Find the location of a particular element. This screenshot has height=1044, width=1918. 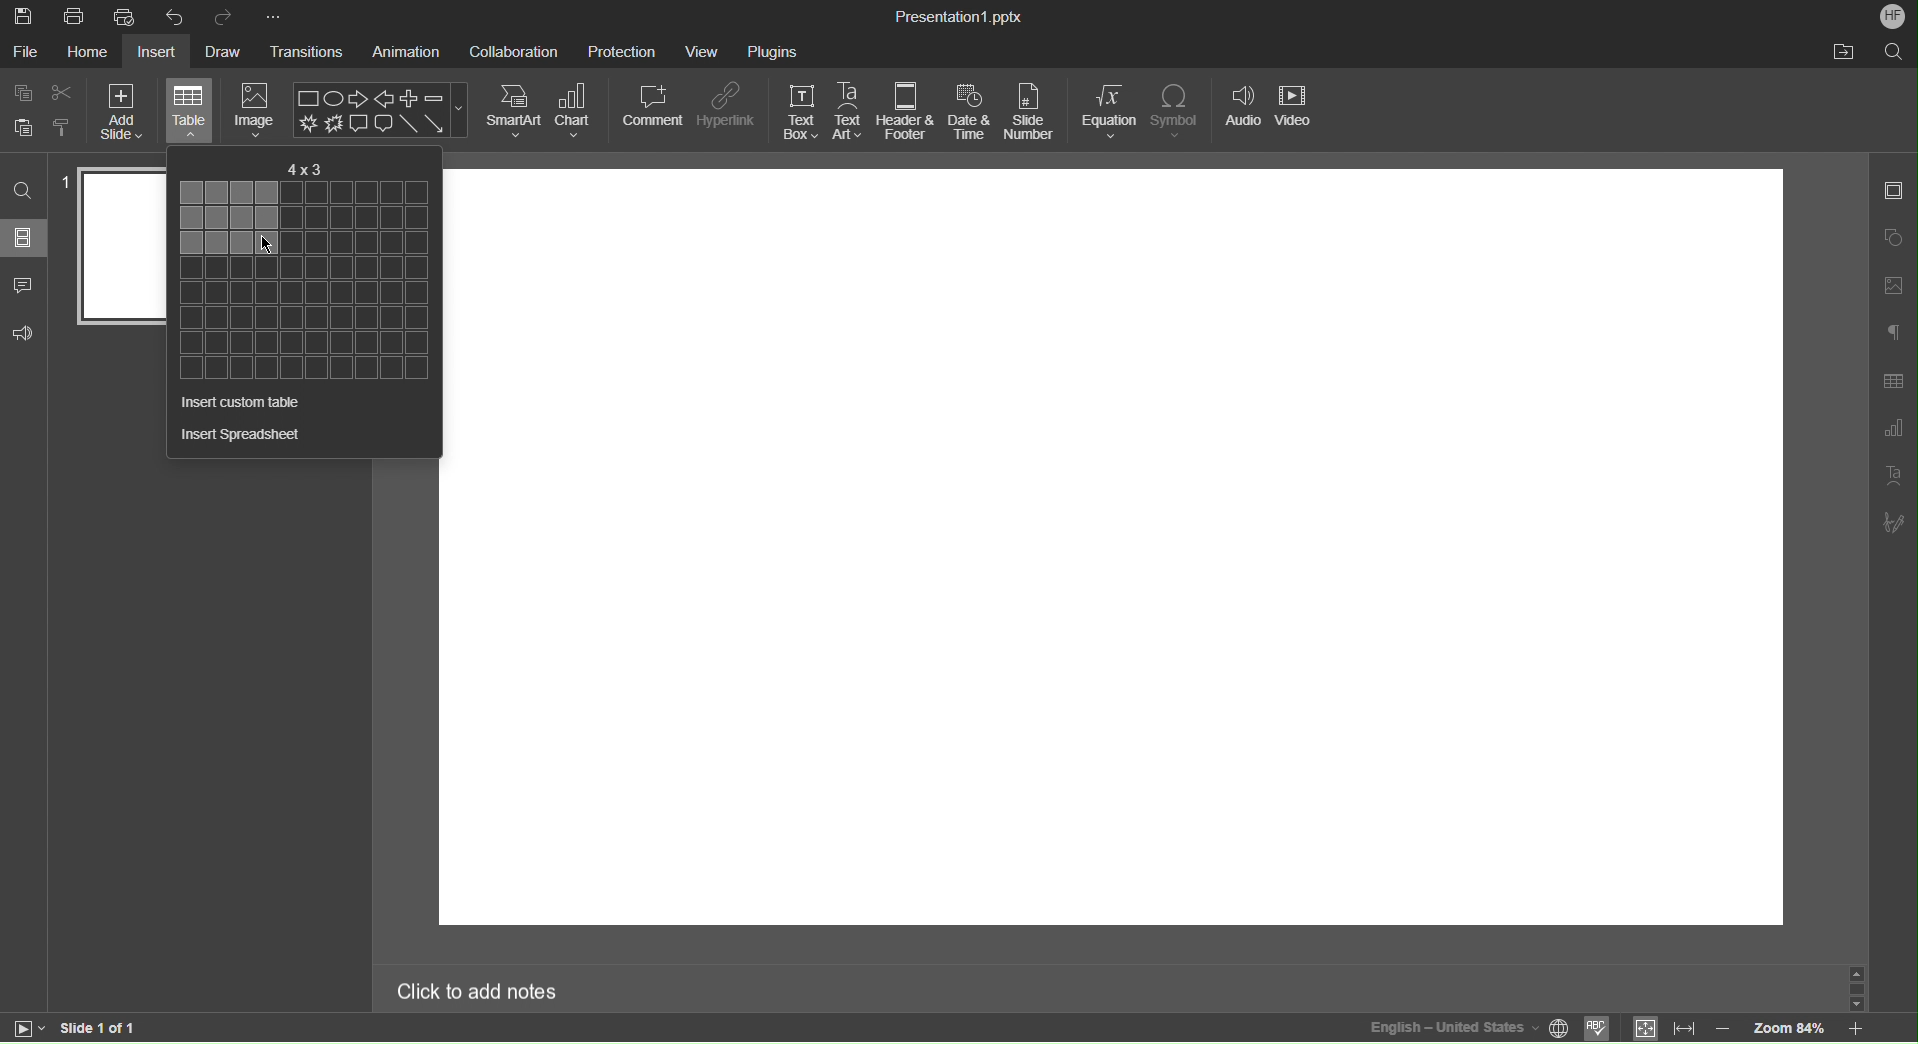

Date & Time is located at coordinates (970, 112).